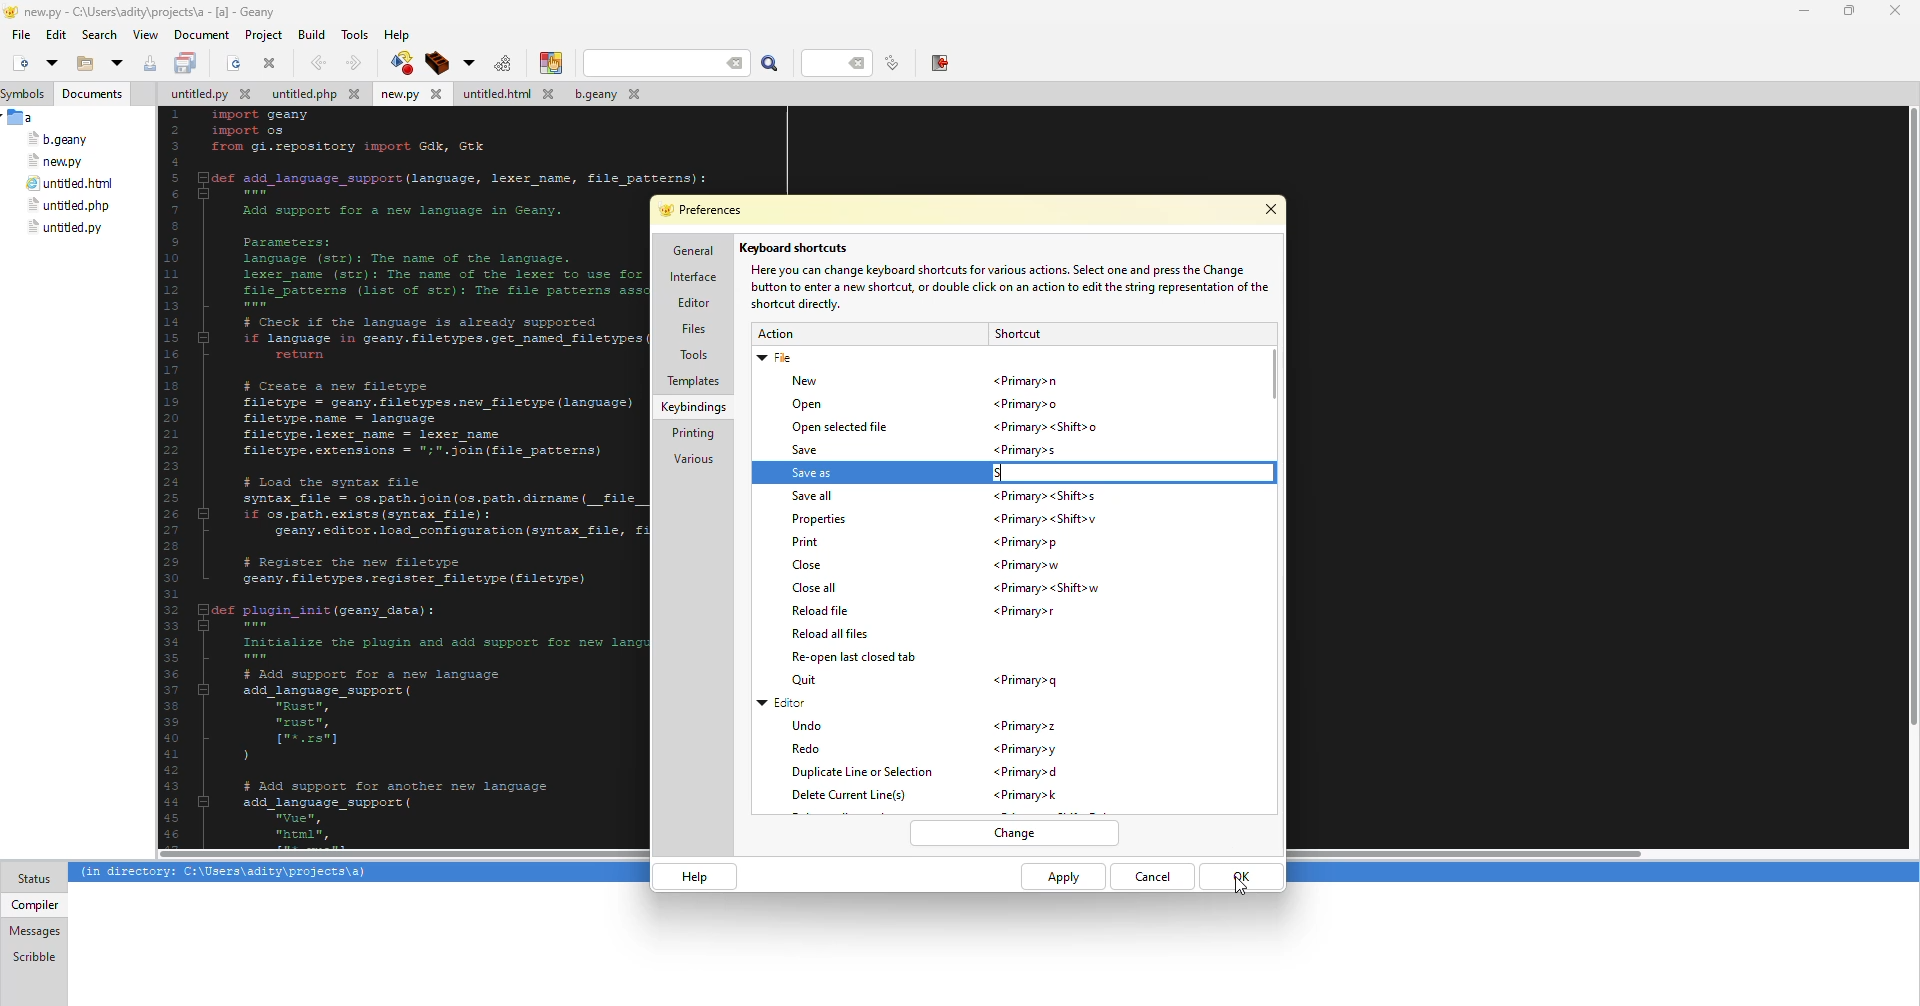  What do you see at coordinates (774, 334) in the screenshot?
I see `action` at bounding box center [774, 334].